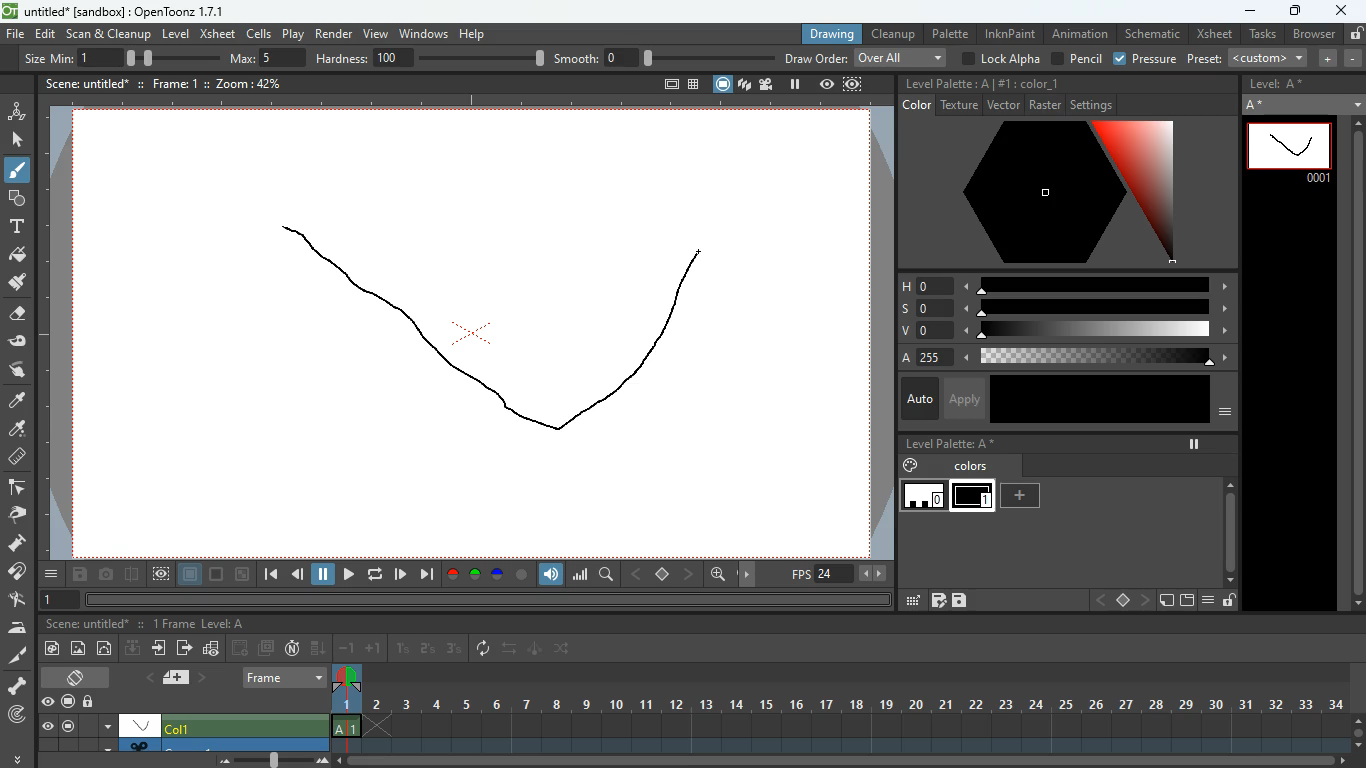 This screenshot has width=1366, height=768. Describe the element at coordinates (487, 649) in the screenshot. I see `refresh` at that location.